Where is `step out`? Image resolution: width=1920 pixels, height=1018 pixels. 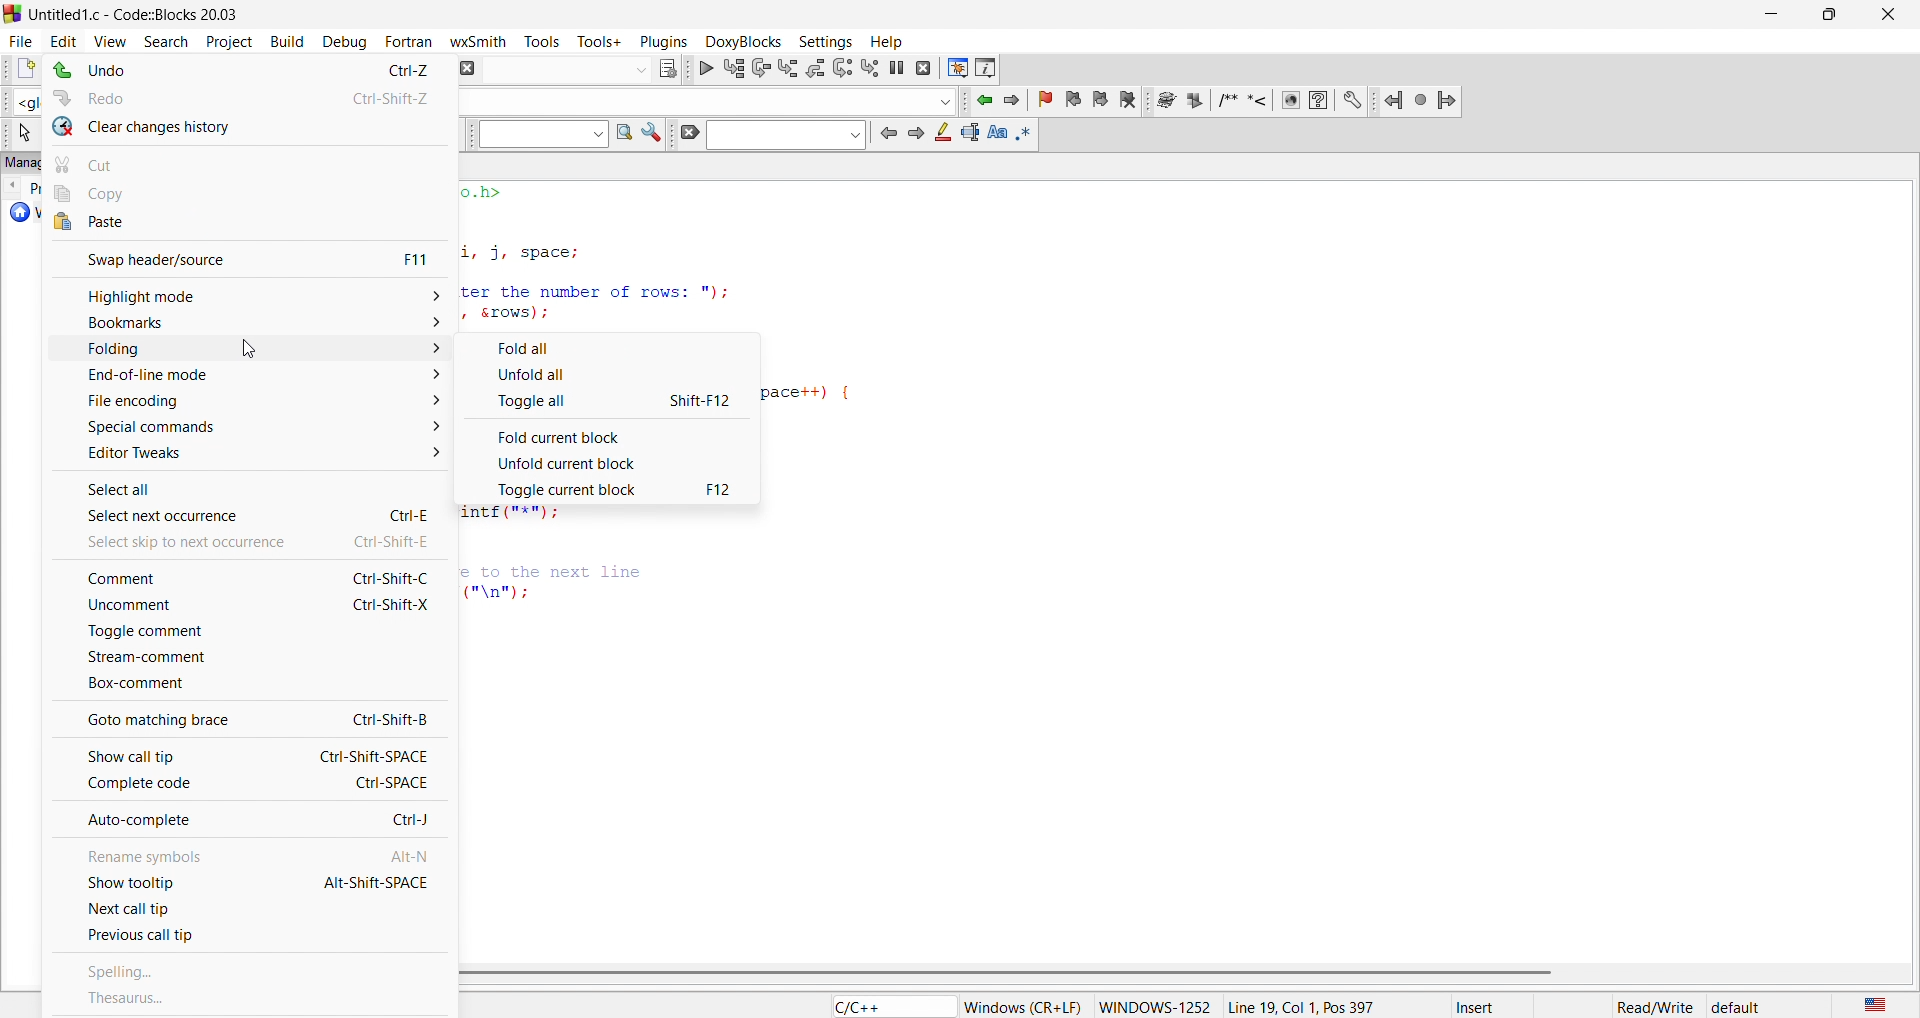 step out is located at coordinates (814, 67).